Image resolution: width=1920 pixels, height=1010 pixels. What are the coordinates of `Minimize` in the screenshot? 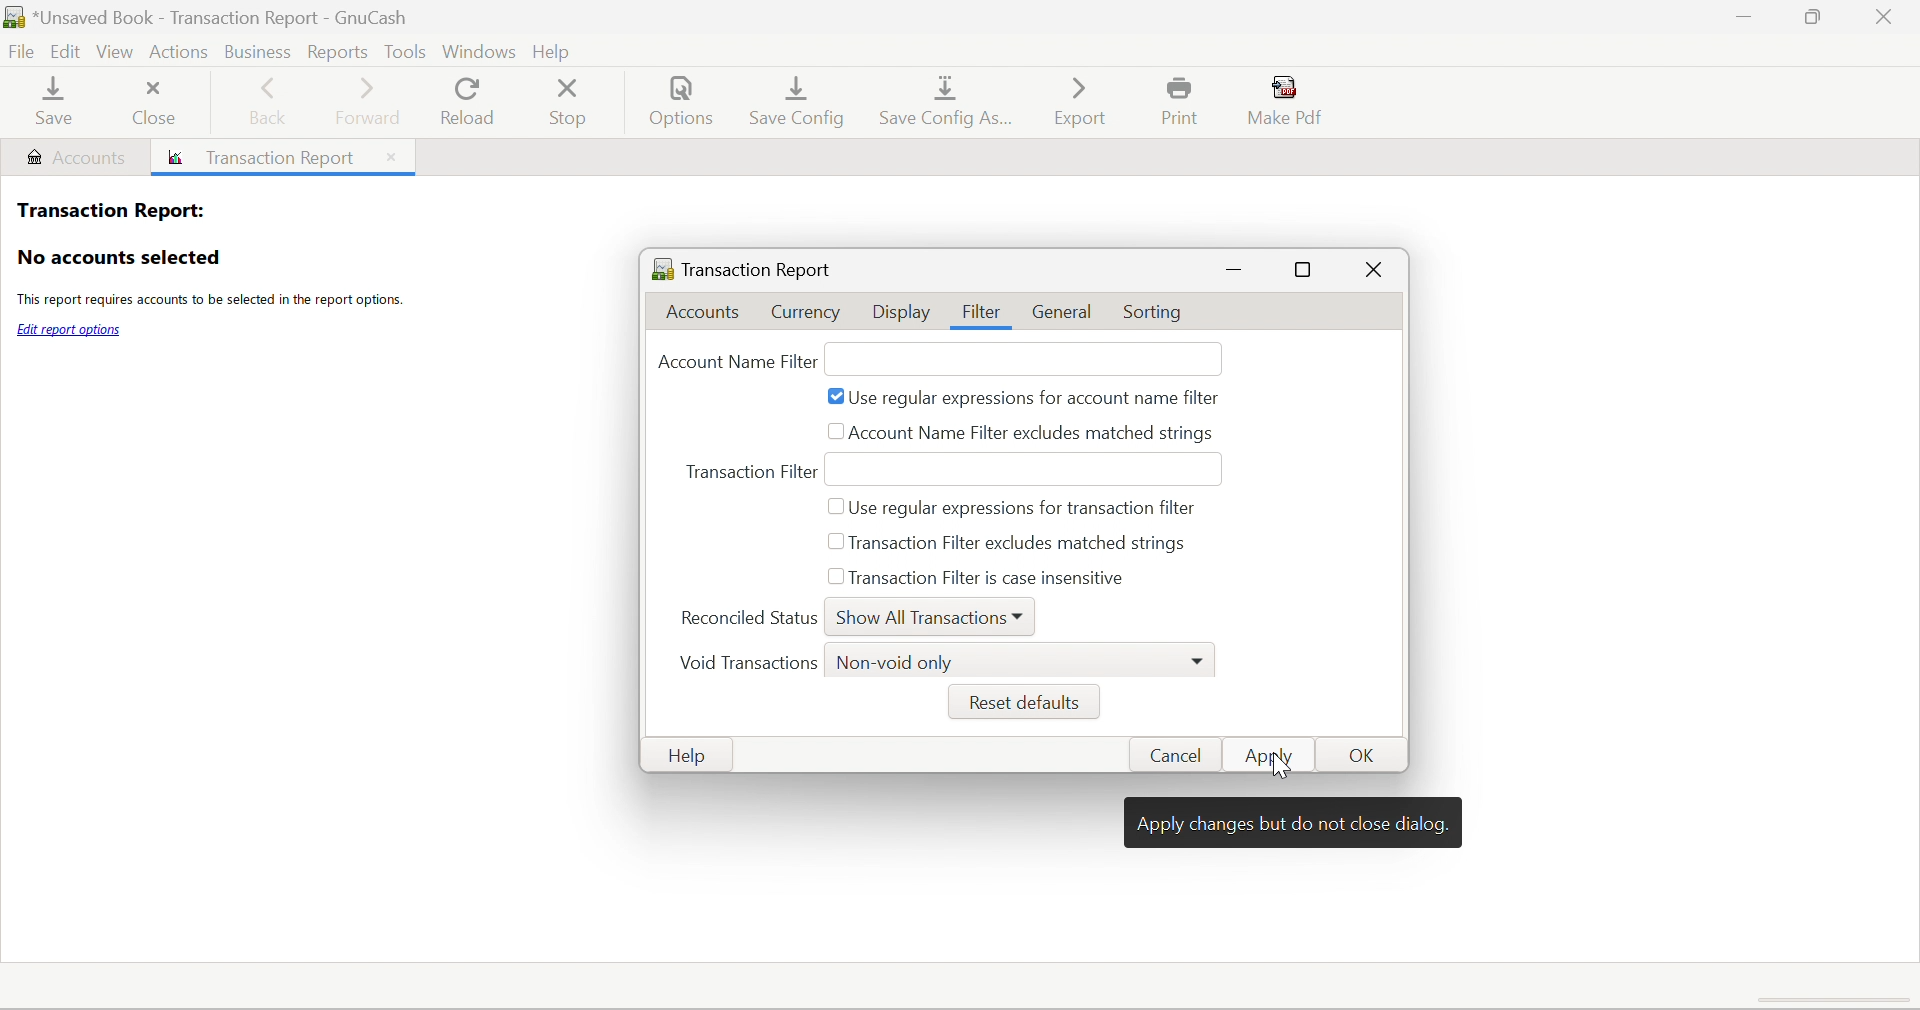 It's located at (1235, 270).